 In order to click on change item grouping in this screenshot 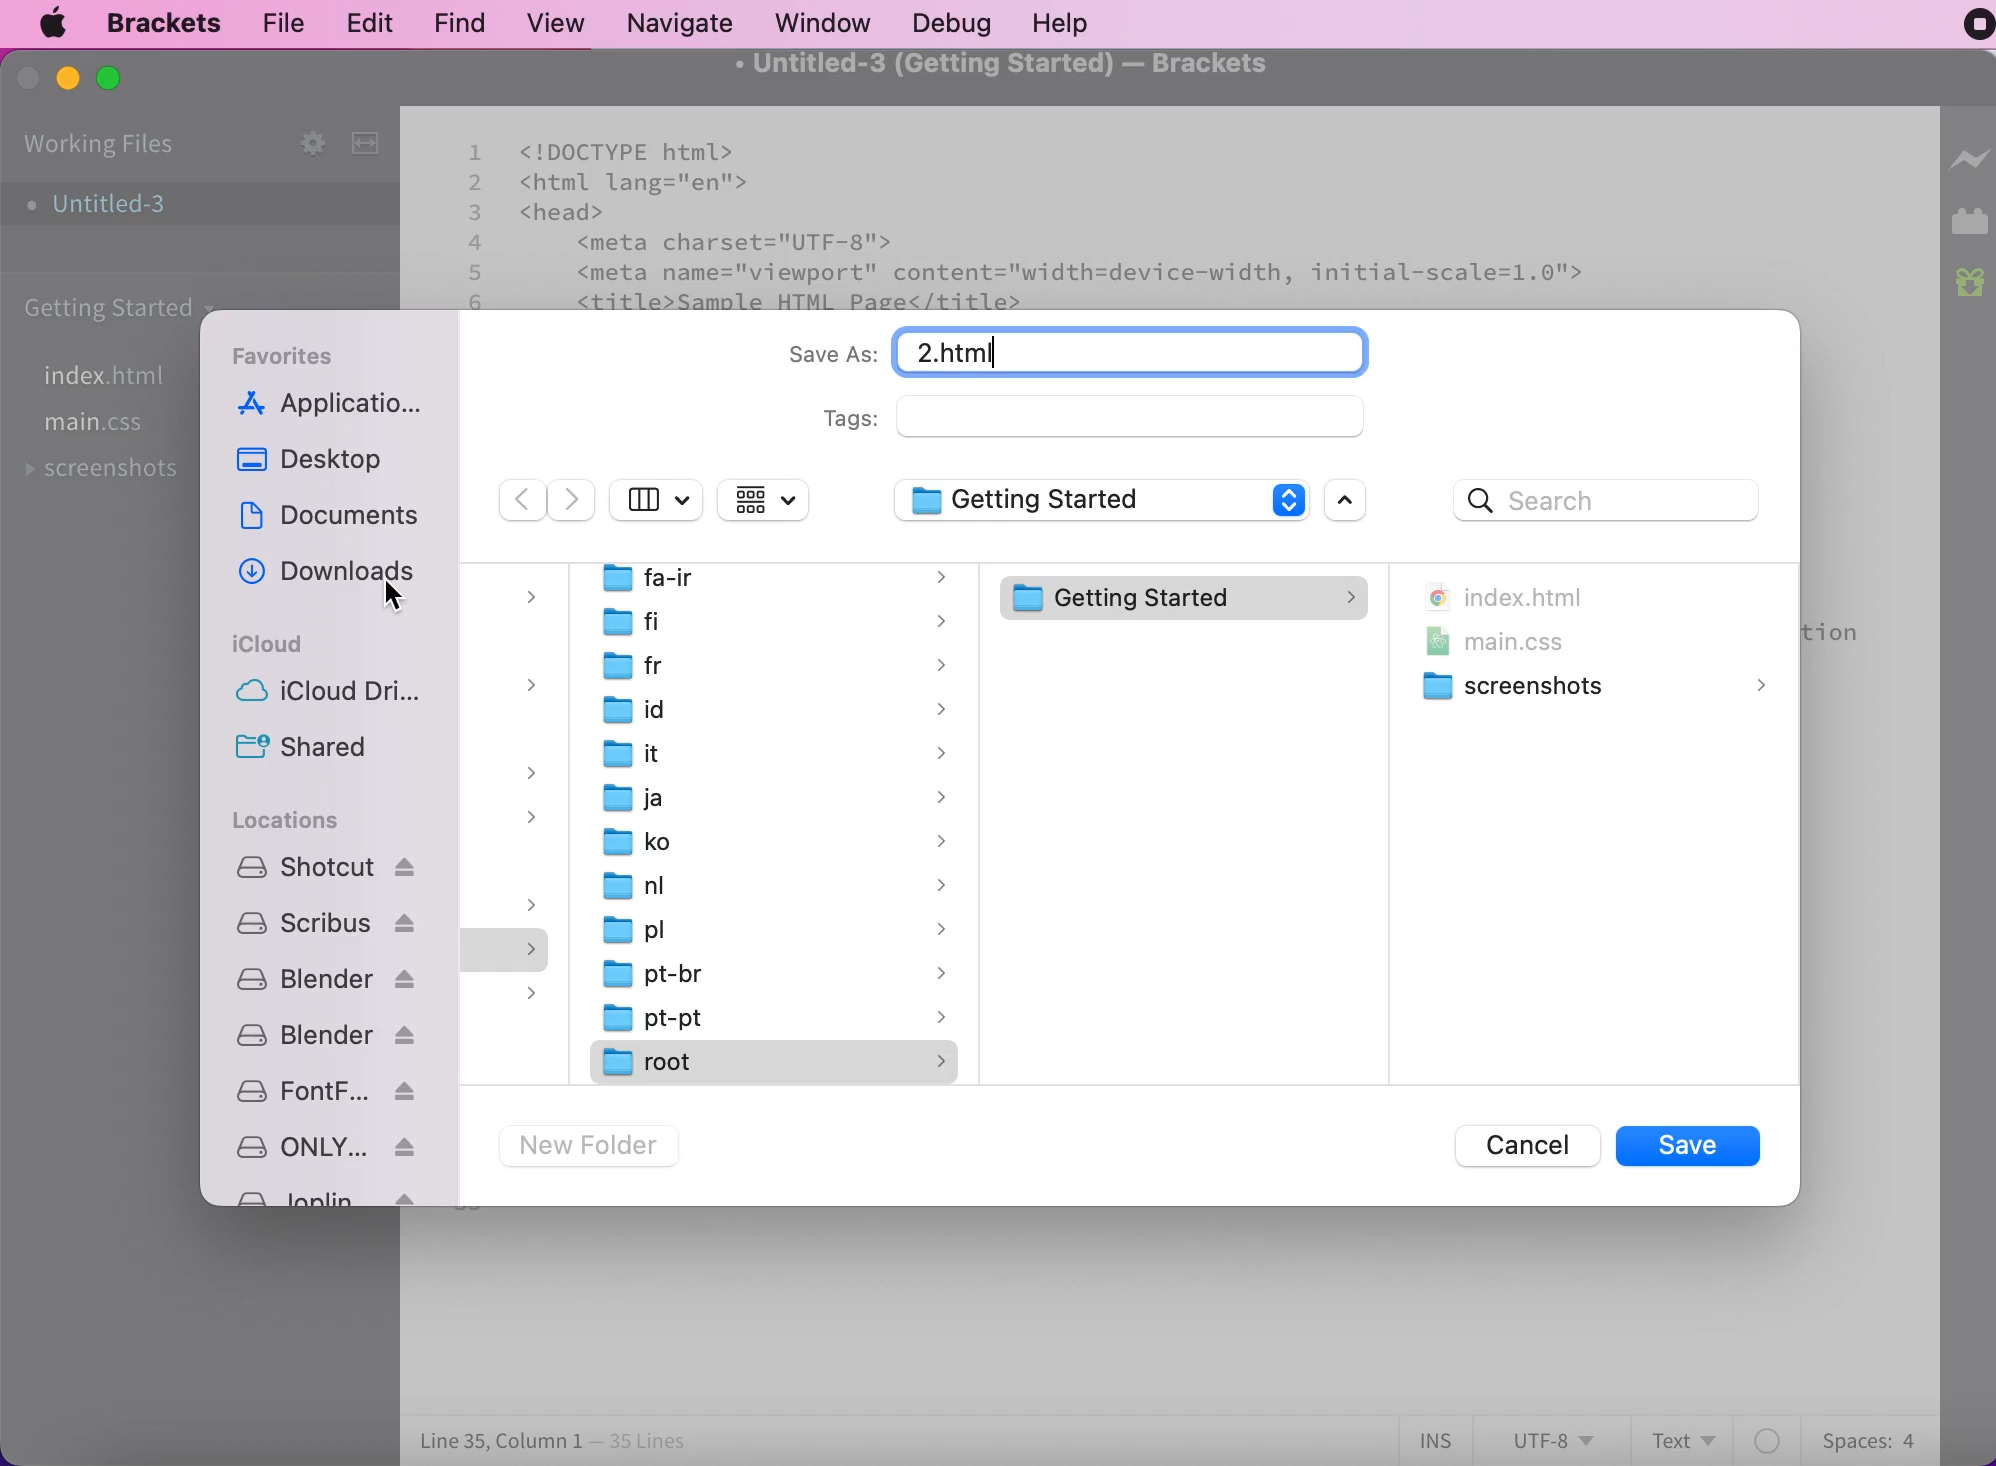, I will do `click(766, 502)`.